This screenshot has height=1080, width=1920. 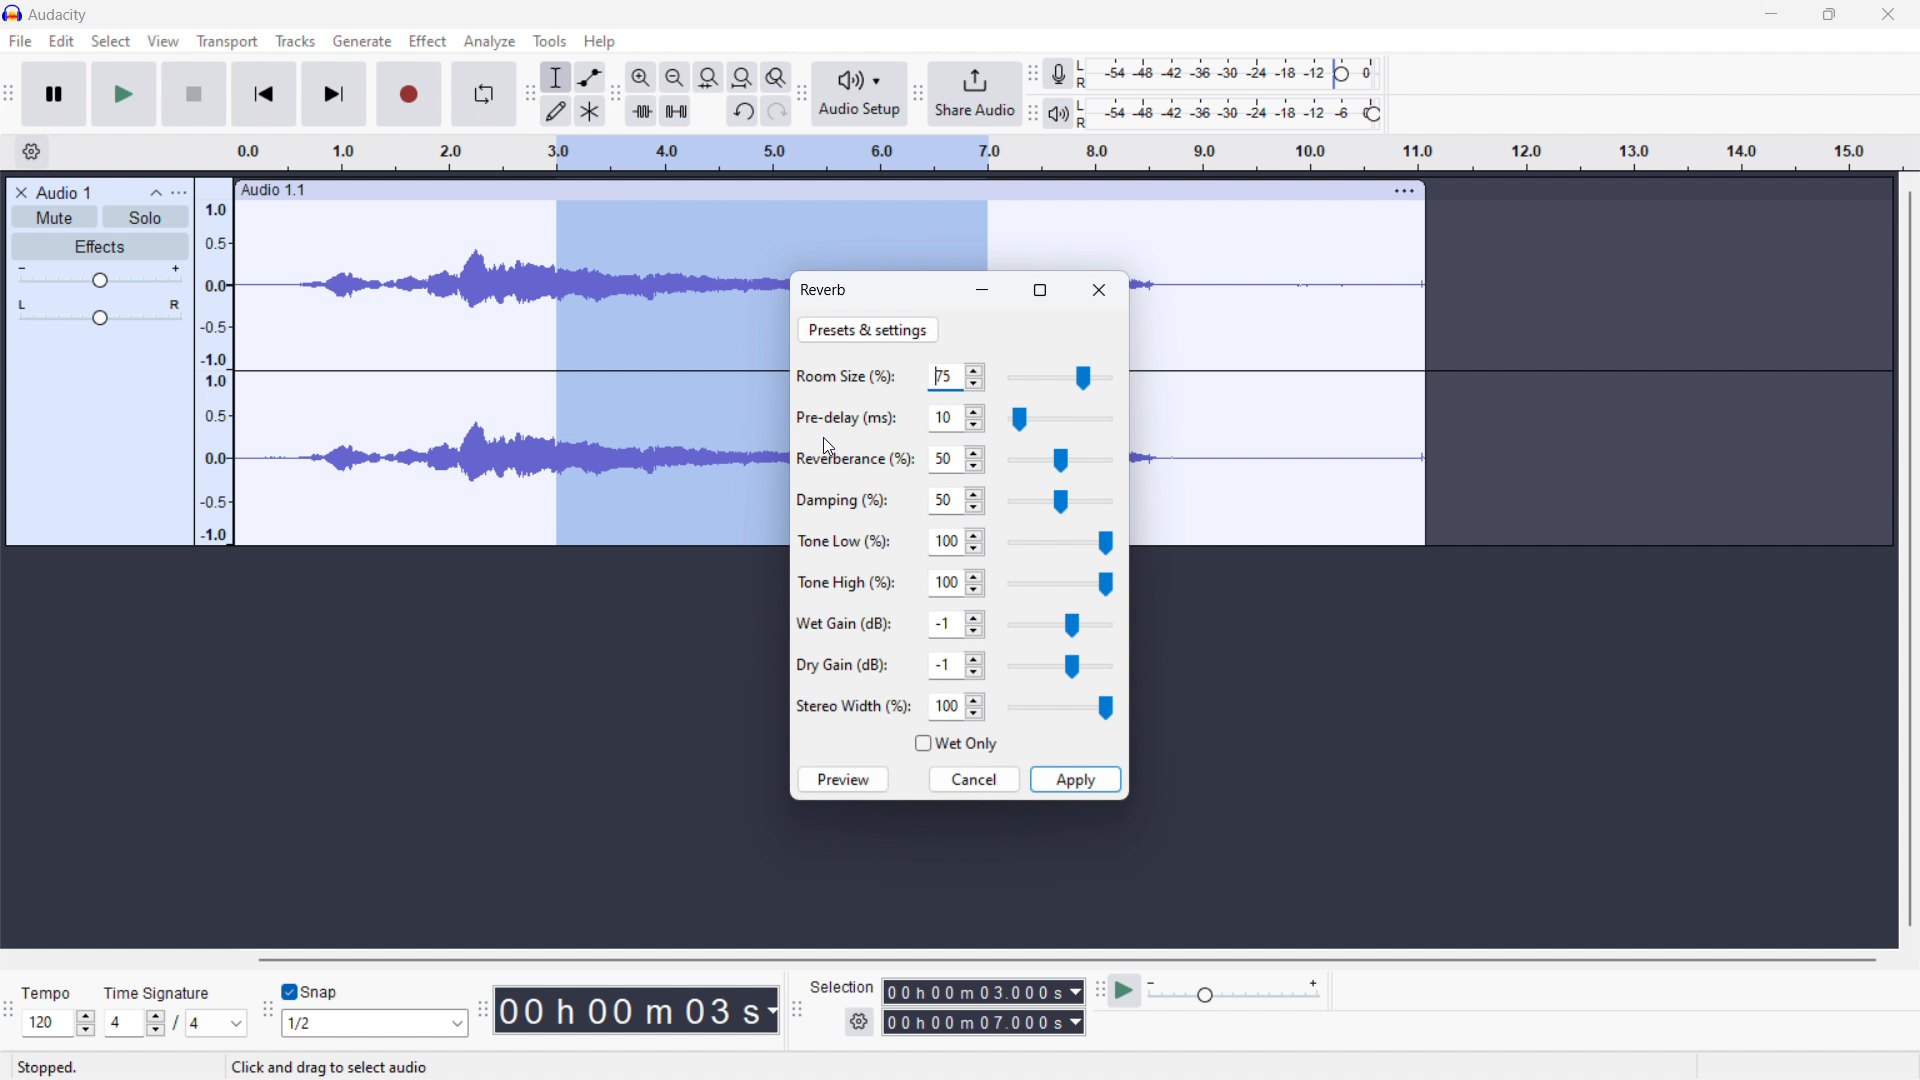 I want to click on maximize, so click(x=1040, y=290).